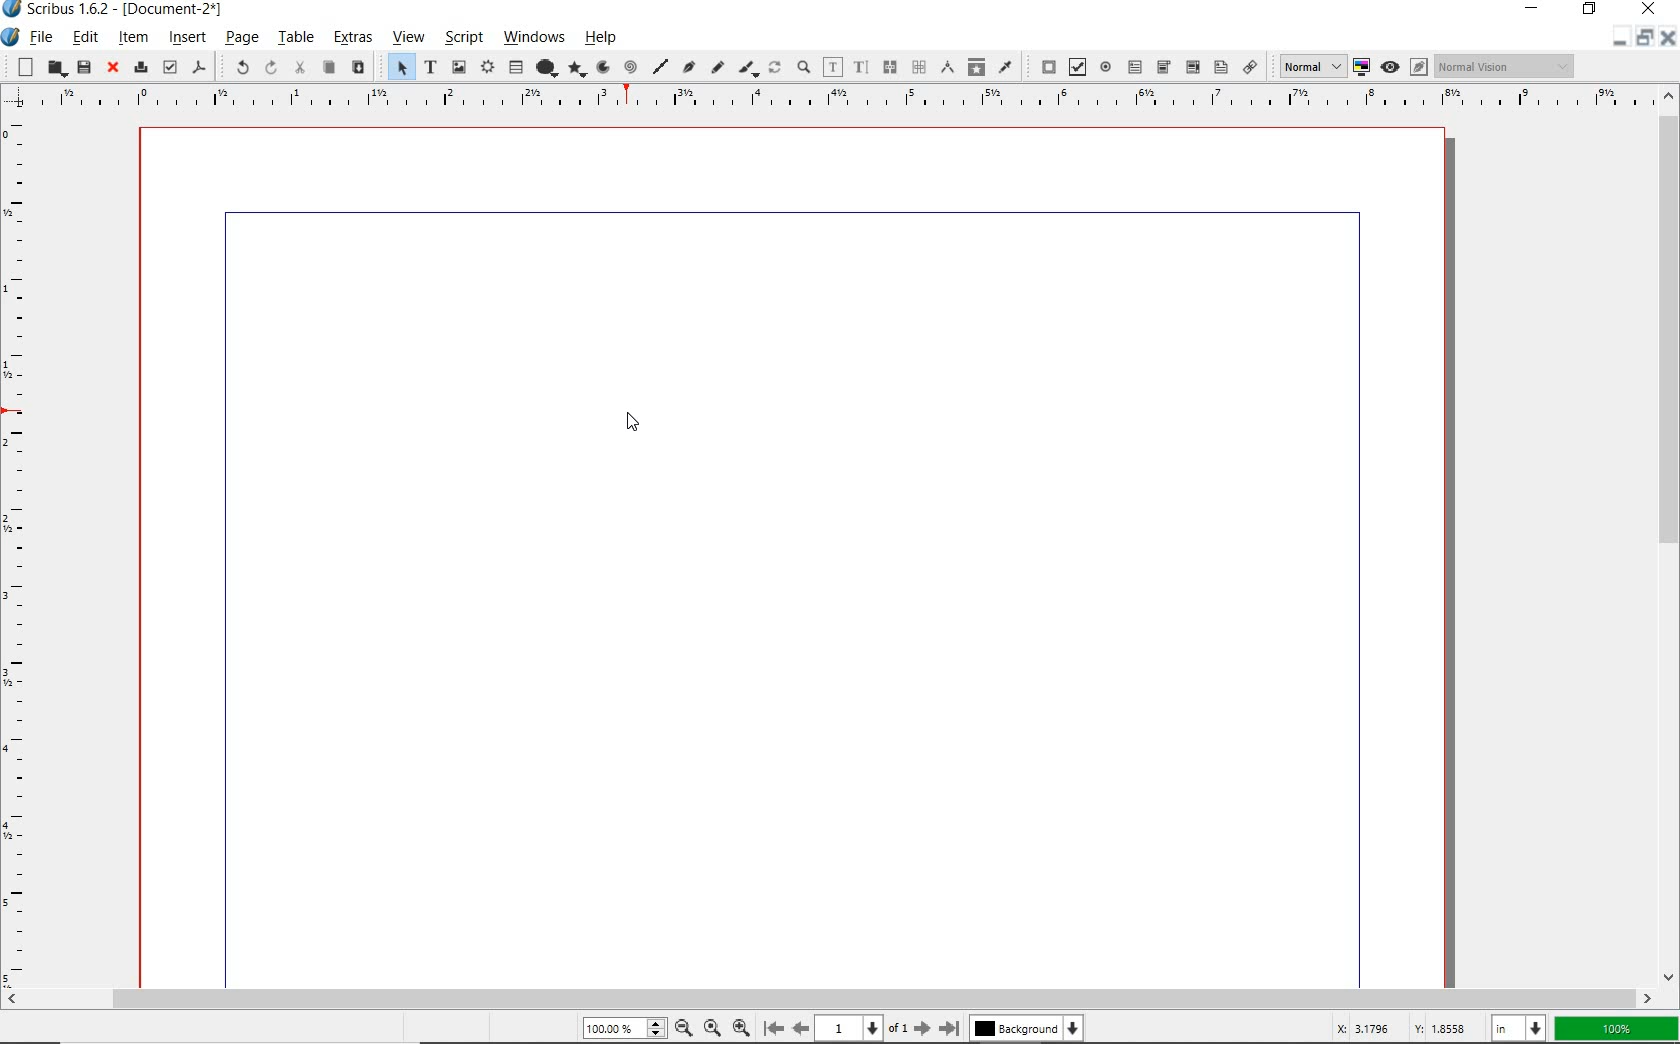  I want to click on v 1.8558, so click(1441, 1025).